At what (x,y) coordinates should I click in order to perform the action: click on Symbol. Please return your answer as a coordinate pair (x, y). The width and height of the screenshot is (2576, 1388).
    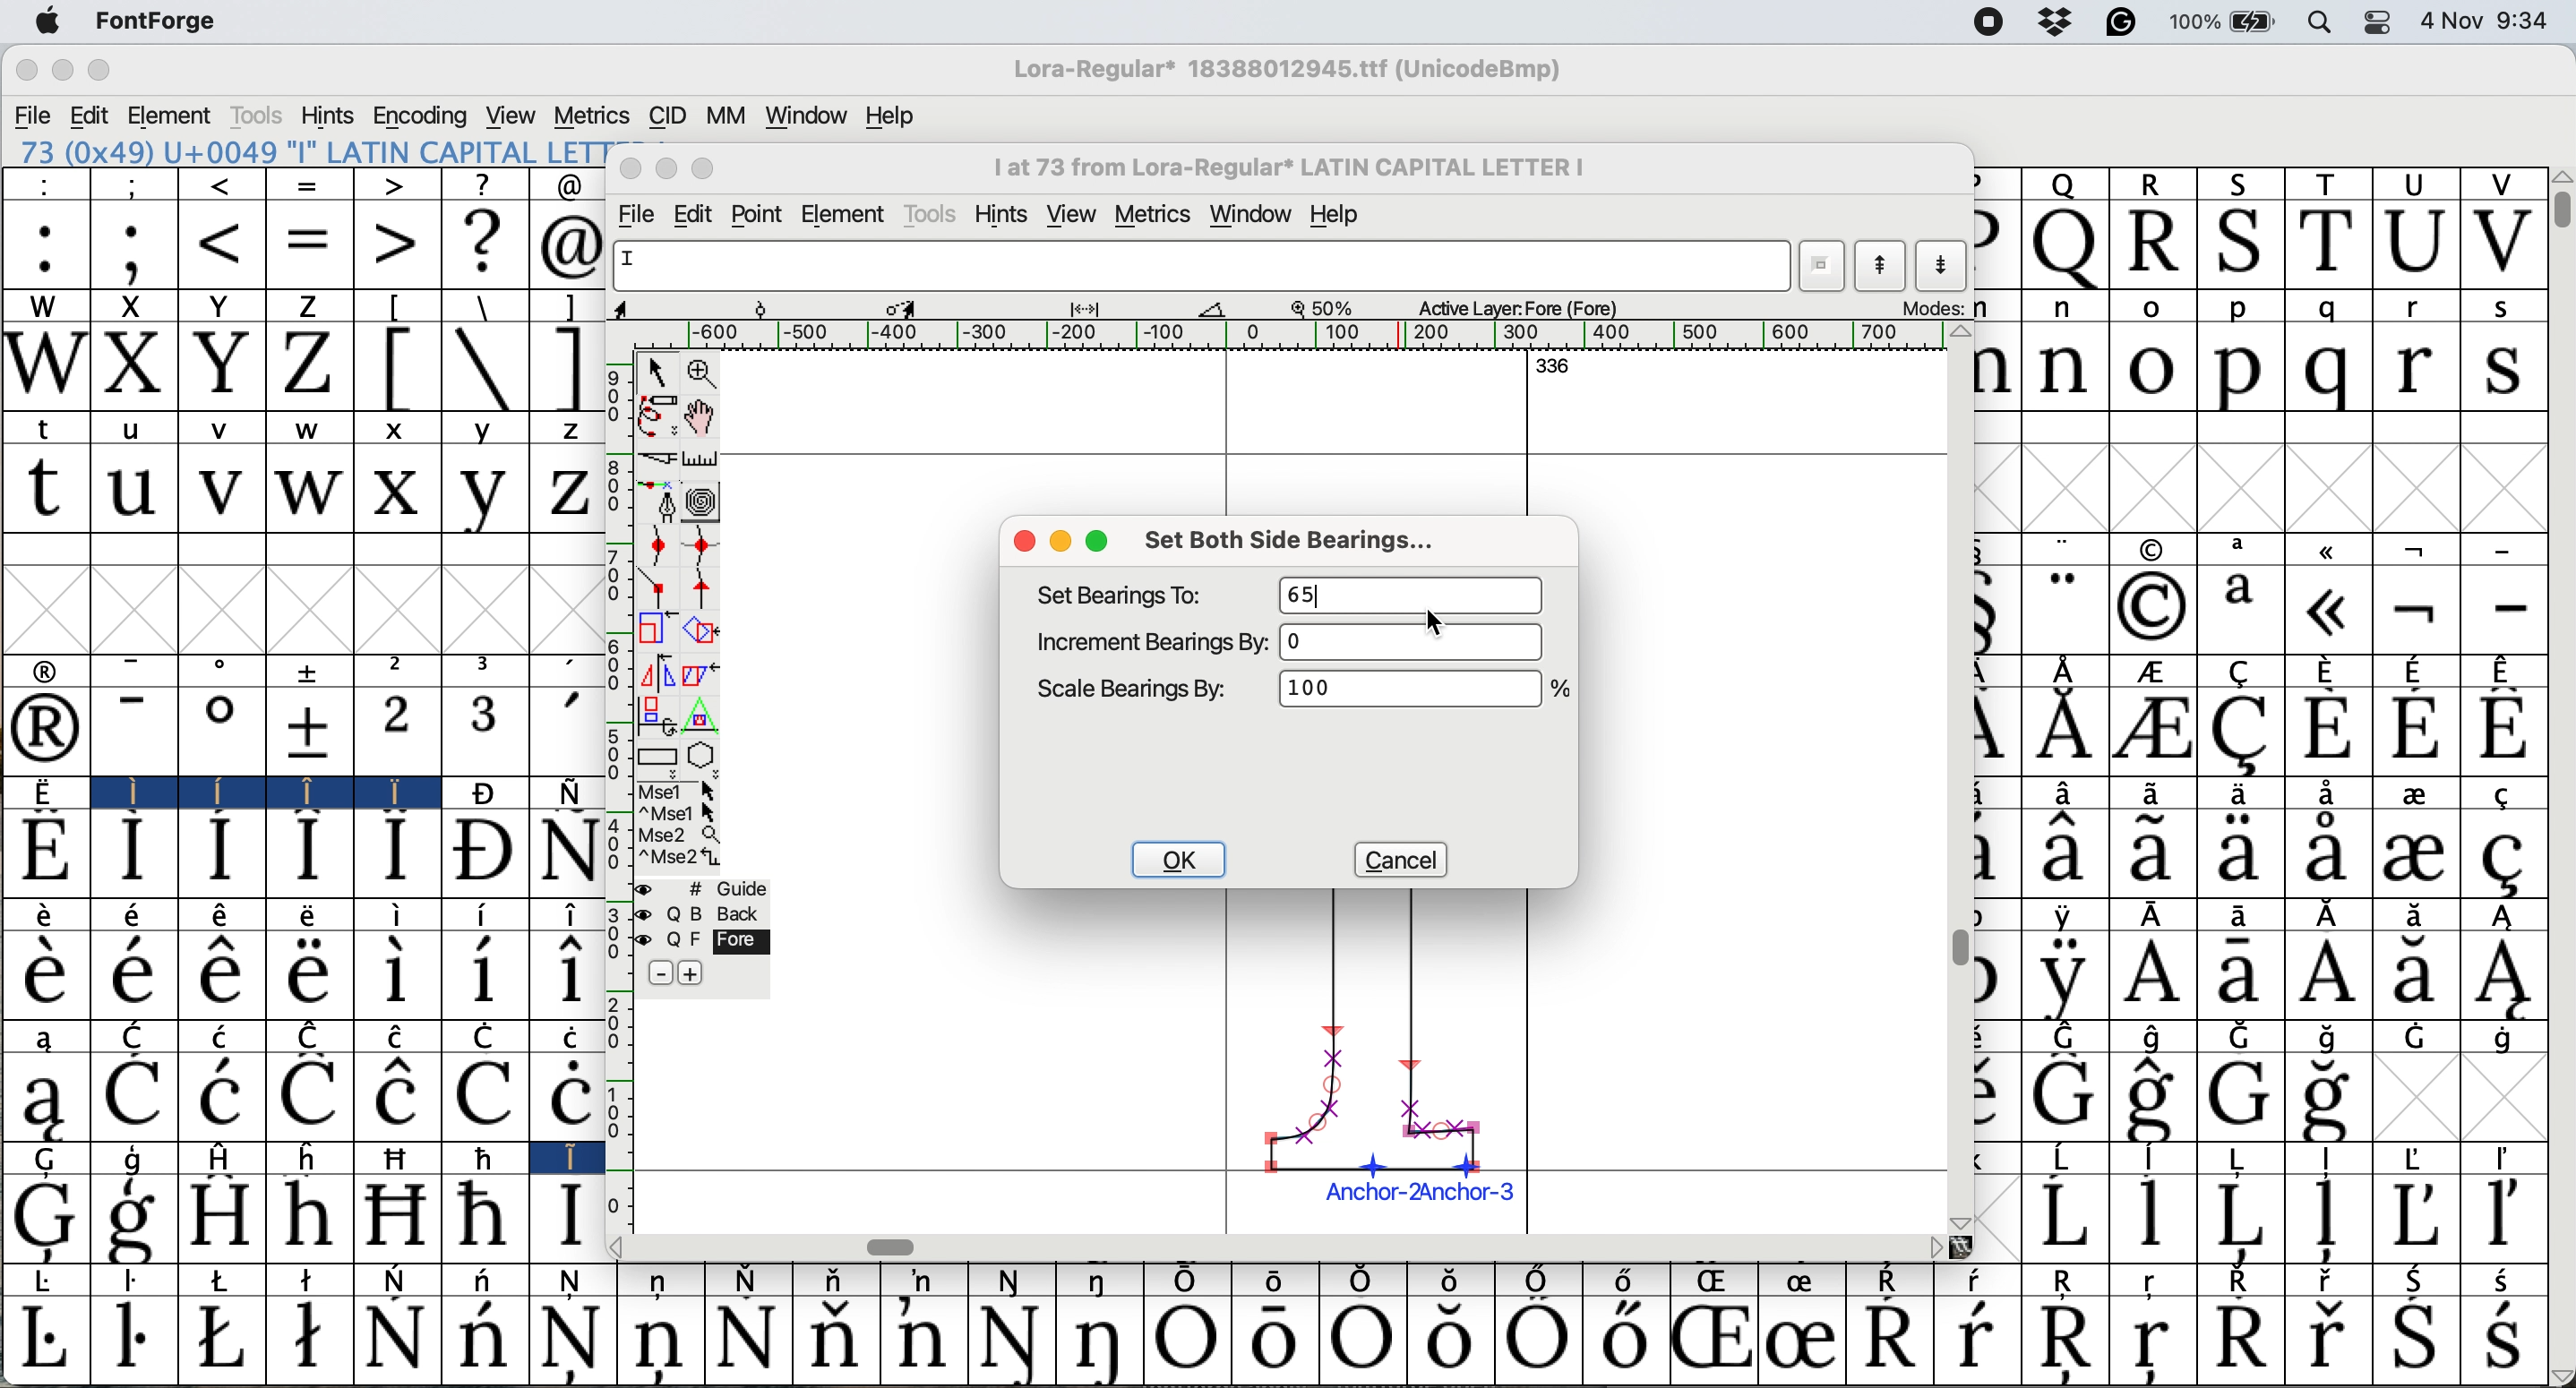
    Looking at the image, I should click on (2156, 1282).